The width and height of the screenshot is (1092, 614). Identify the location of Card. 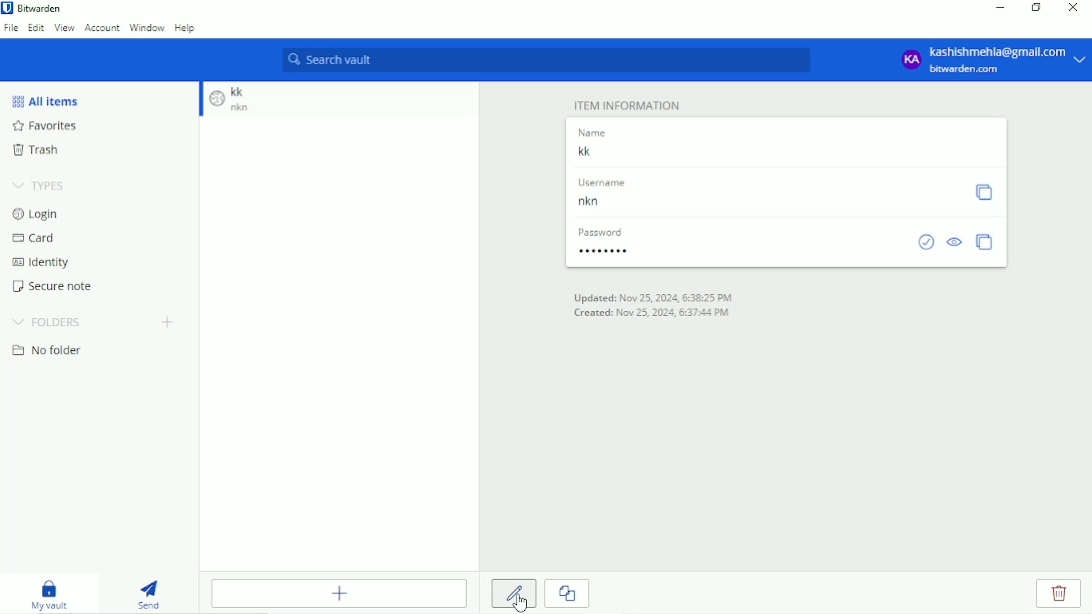
(34, 239).